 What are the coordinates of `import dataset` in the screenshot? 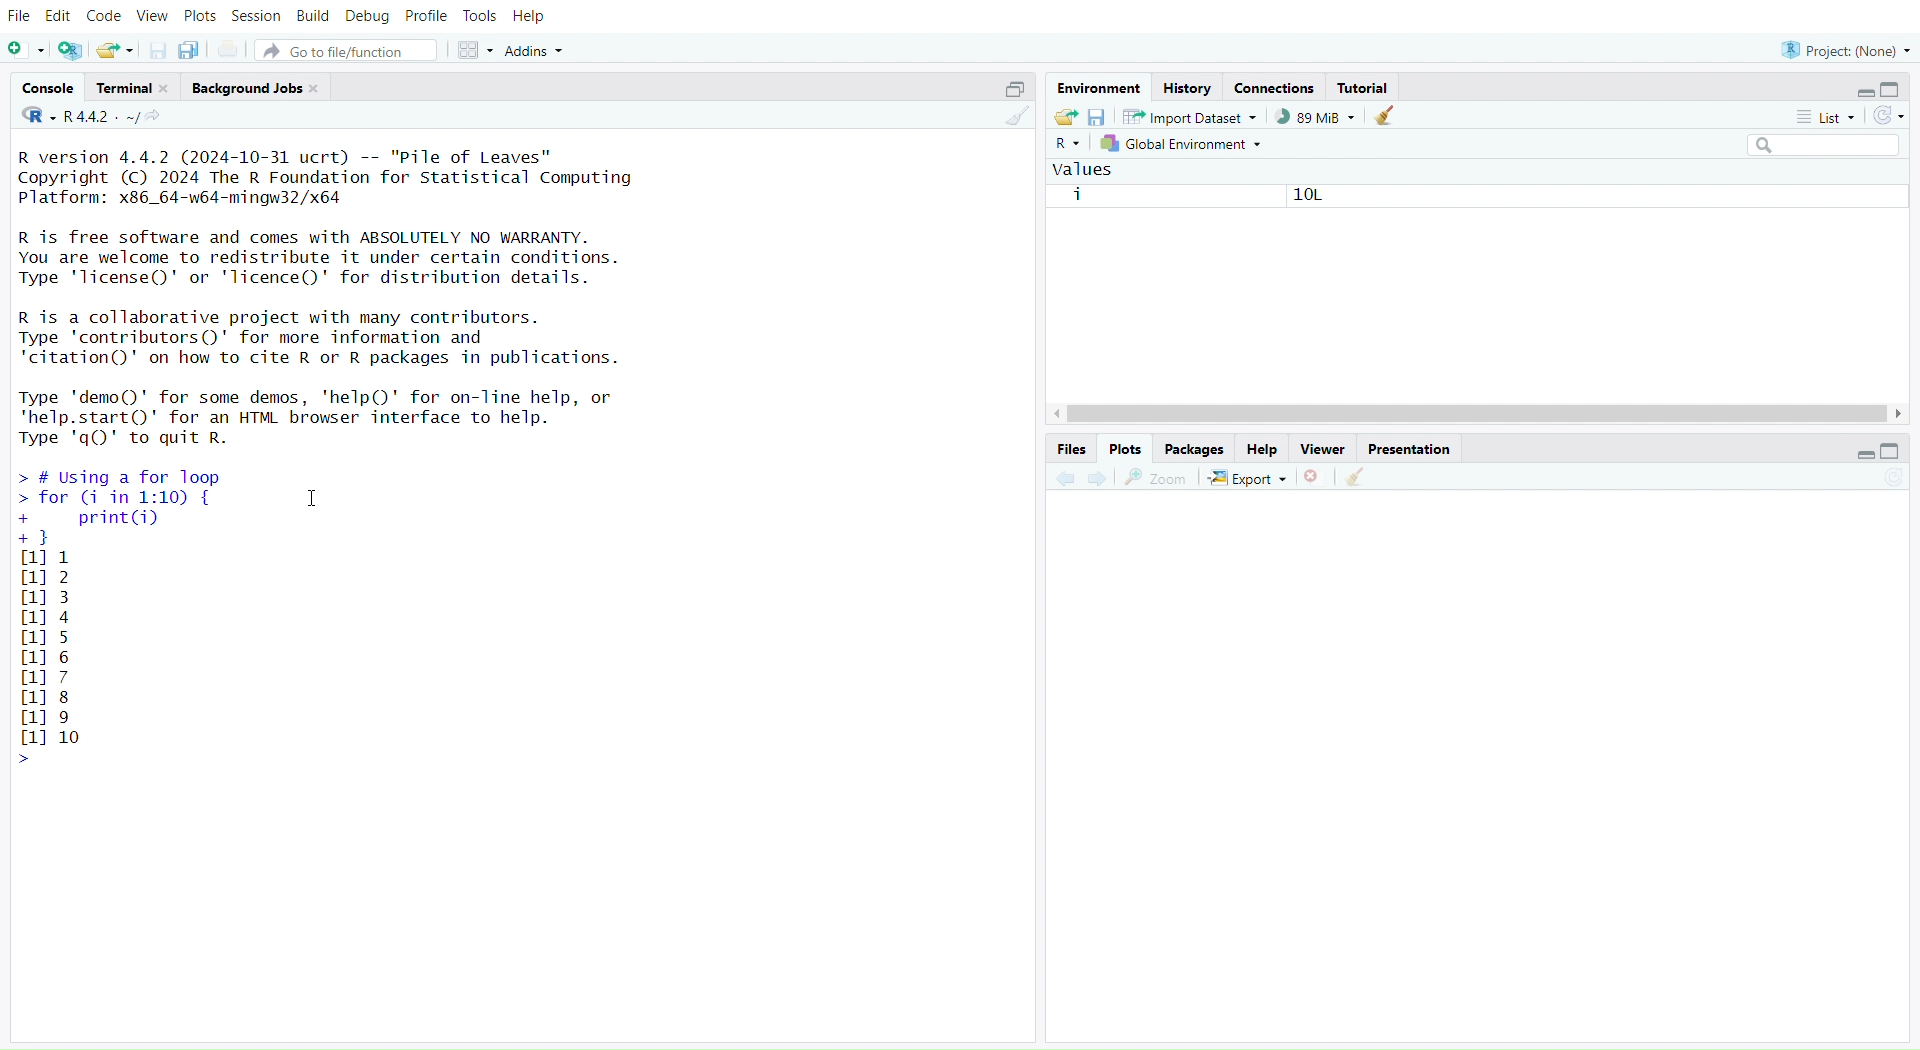 It's located at (1190, 118).